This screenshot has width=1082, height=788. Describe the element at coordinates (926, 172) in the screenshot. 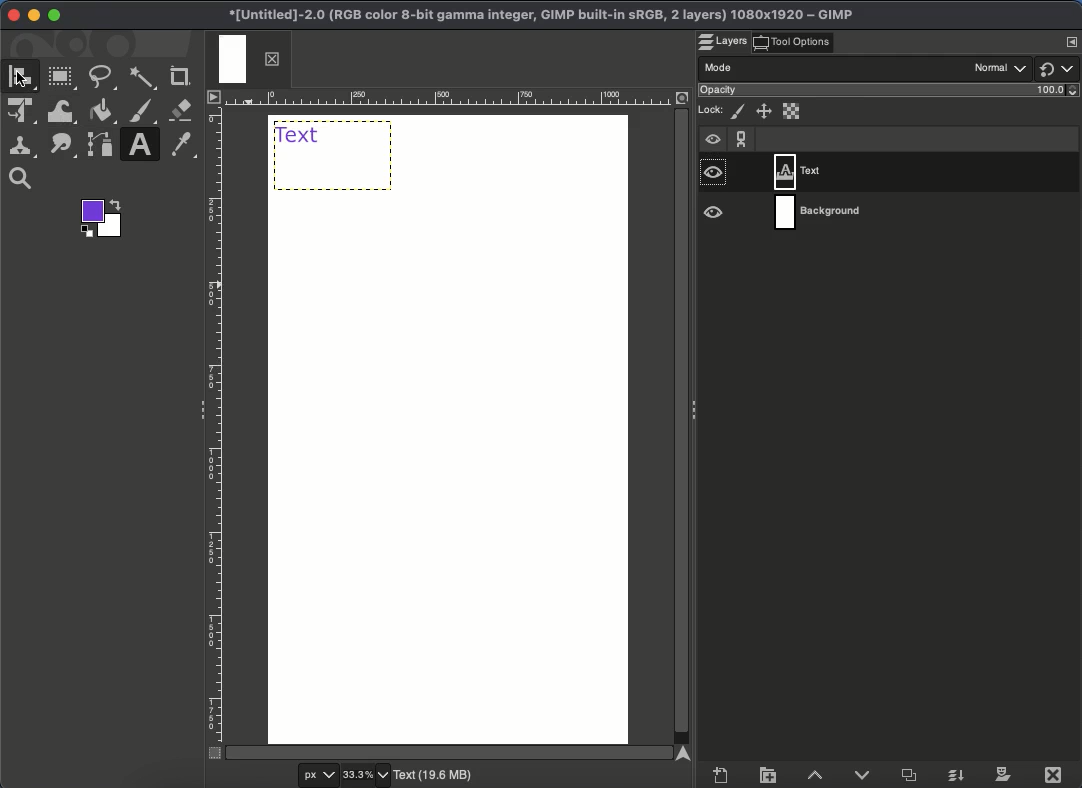

I see `Layer 1` at that location.